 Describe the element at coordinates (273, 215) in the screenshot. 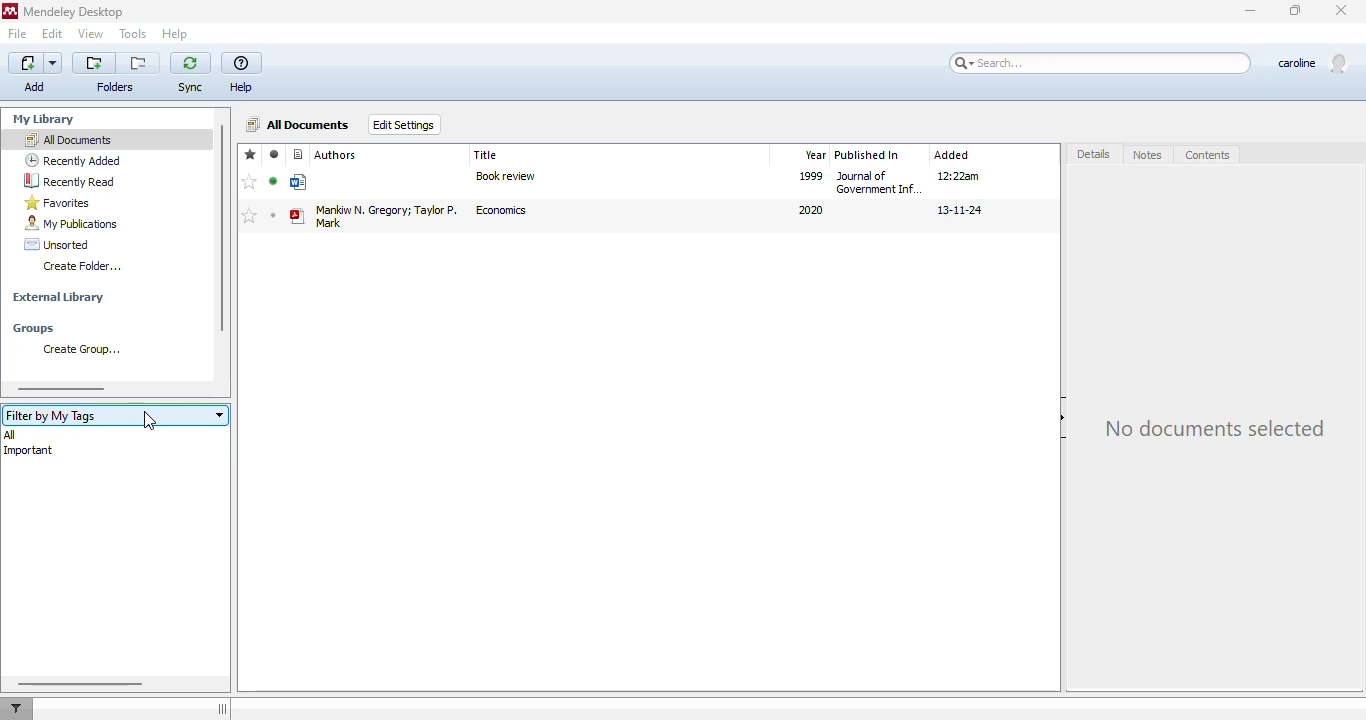

I see `mark as unread` at that location.